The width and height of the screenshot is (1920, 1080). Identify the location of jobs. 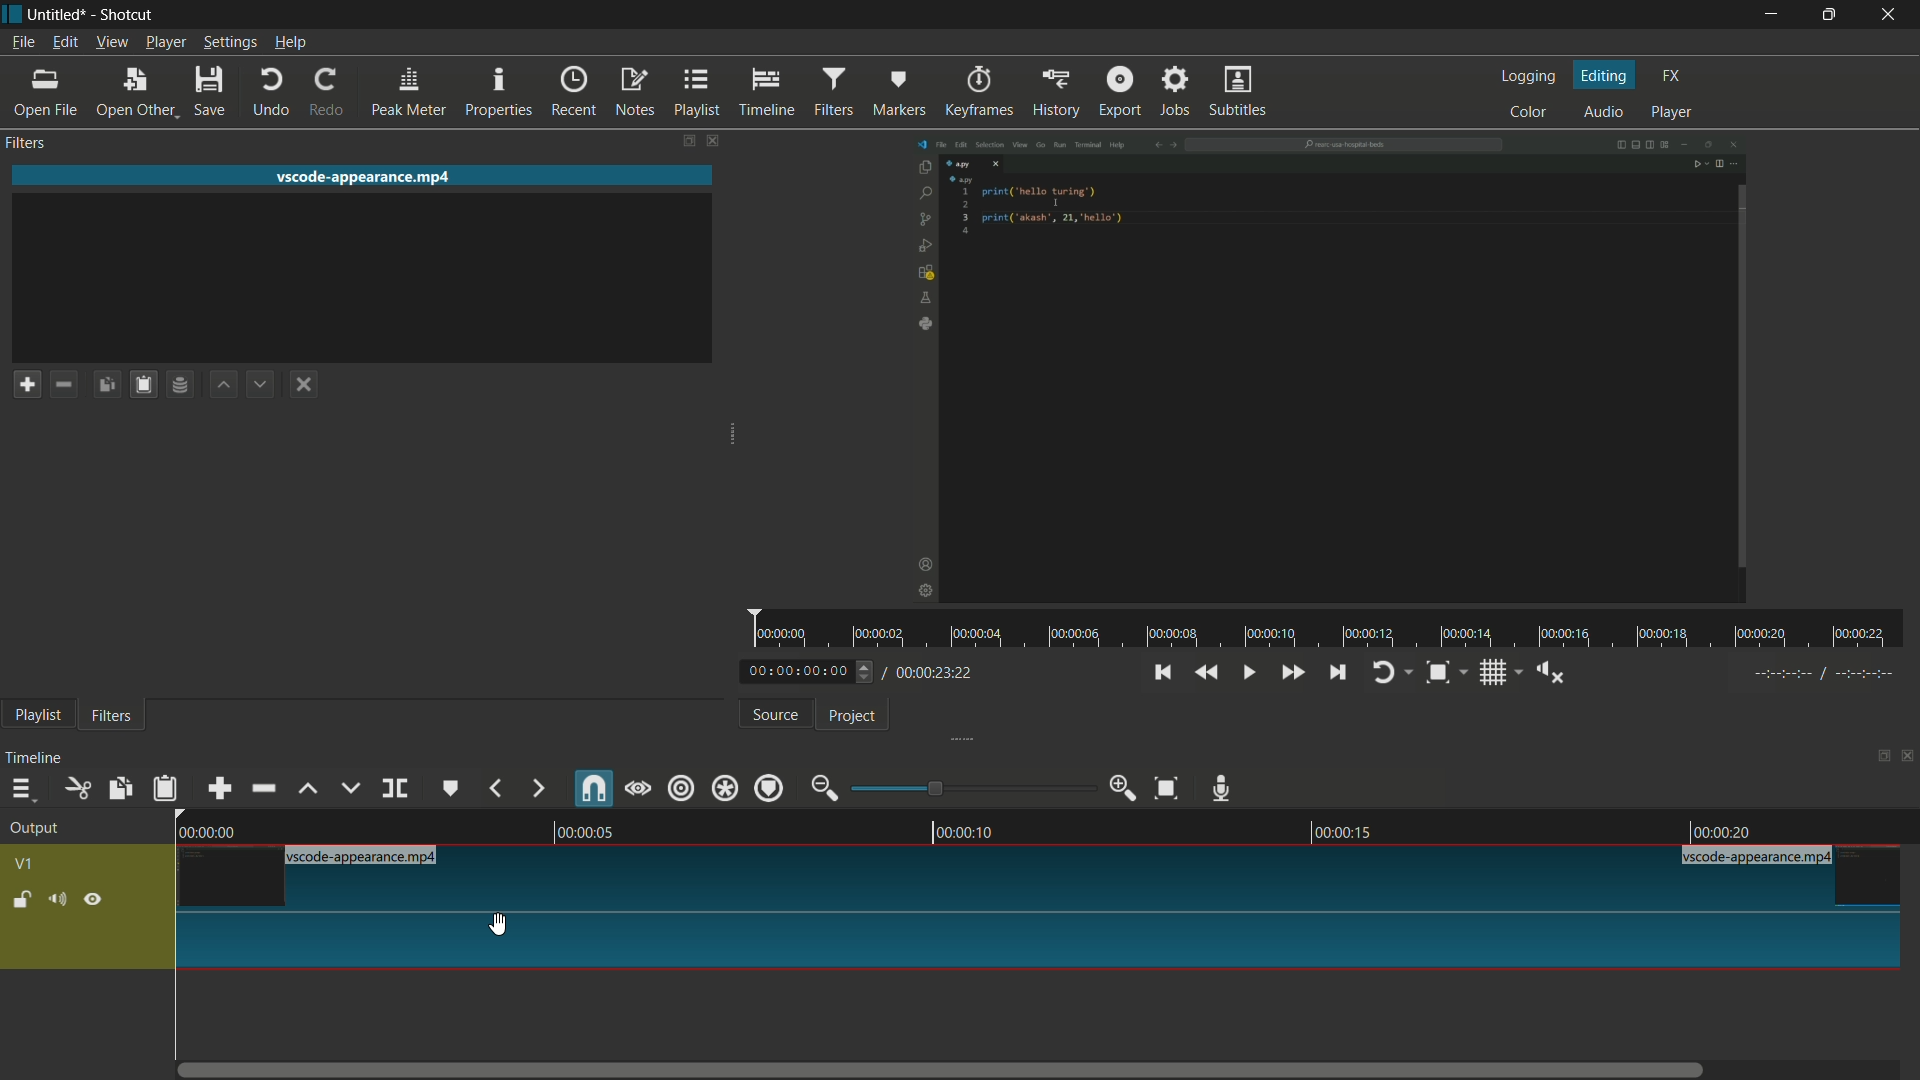
(1177, 93).